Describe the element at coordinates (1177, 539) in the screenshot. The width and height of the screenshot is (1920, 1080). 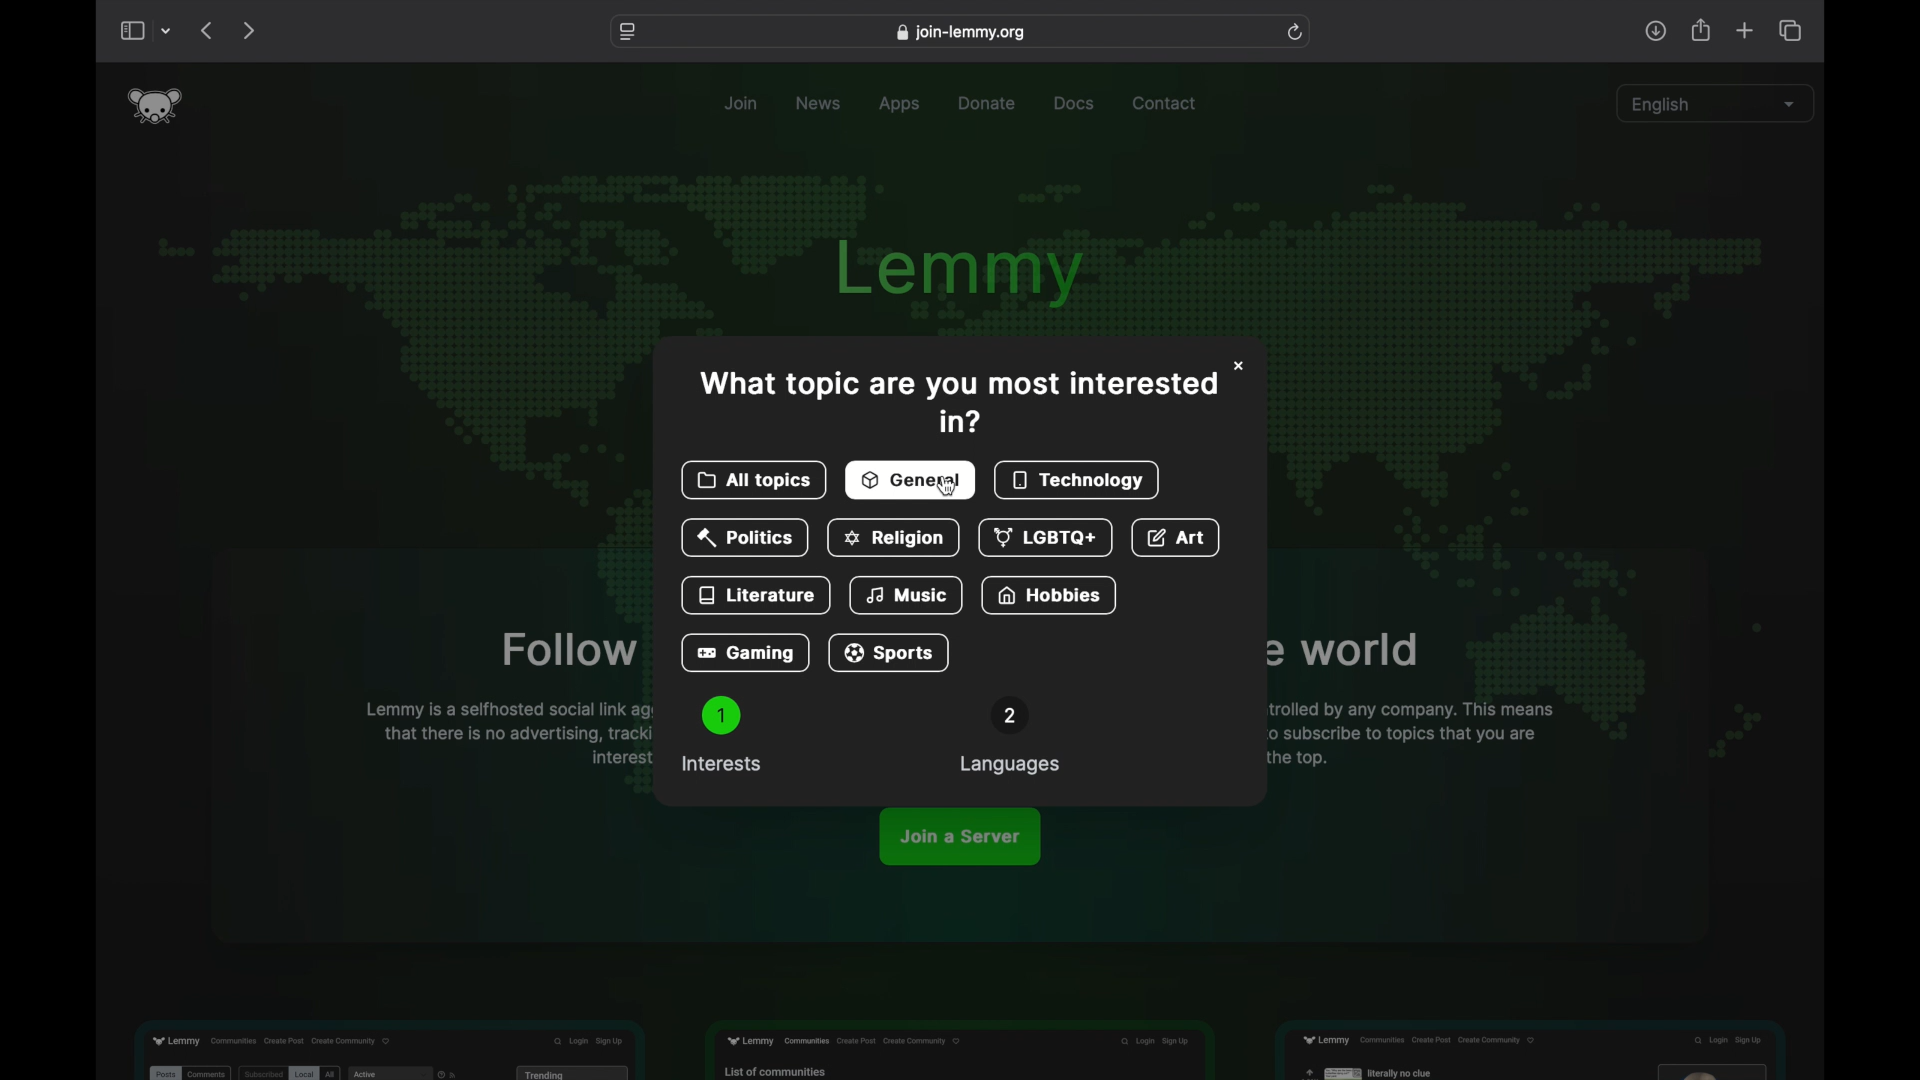
I see `art` at that location.